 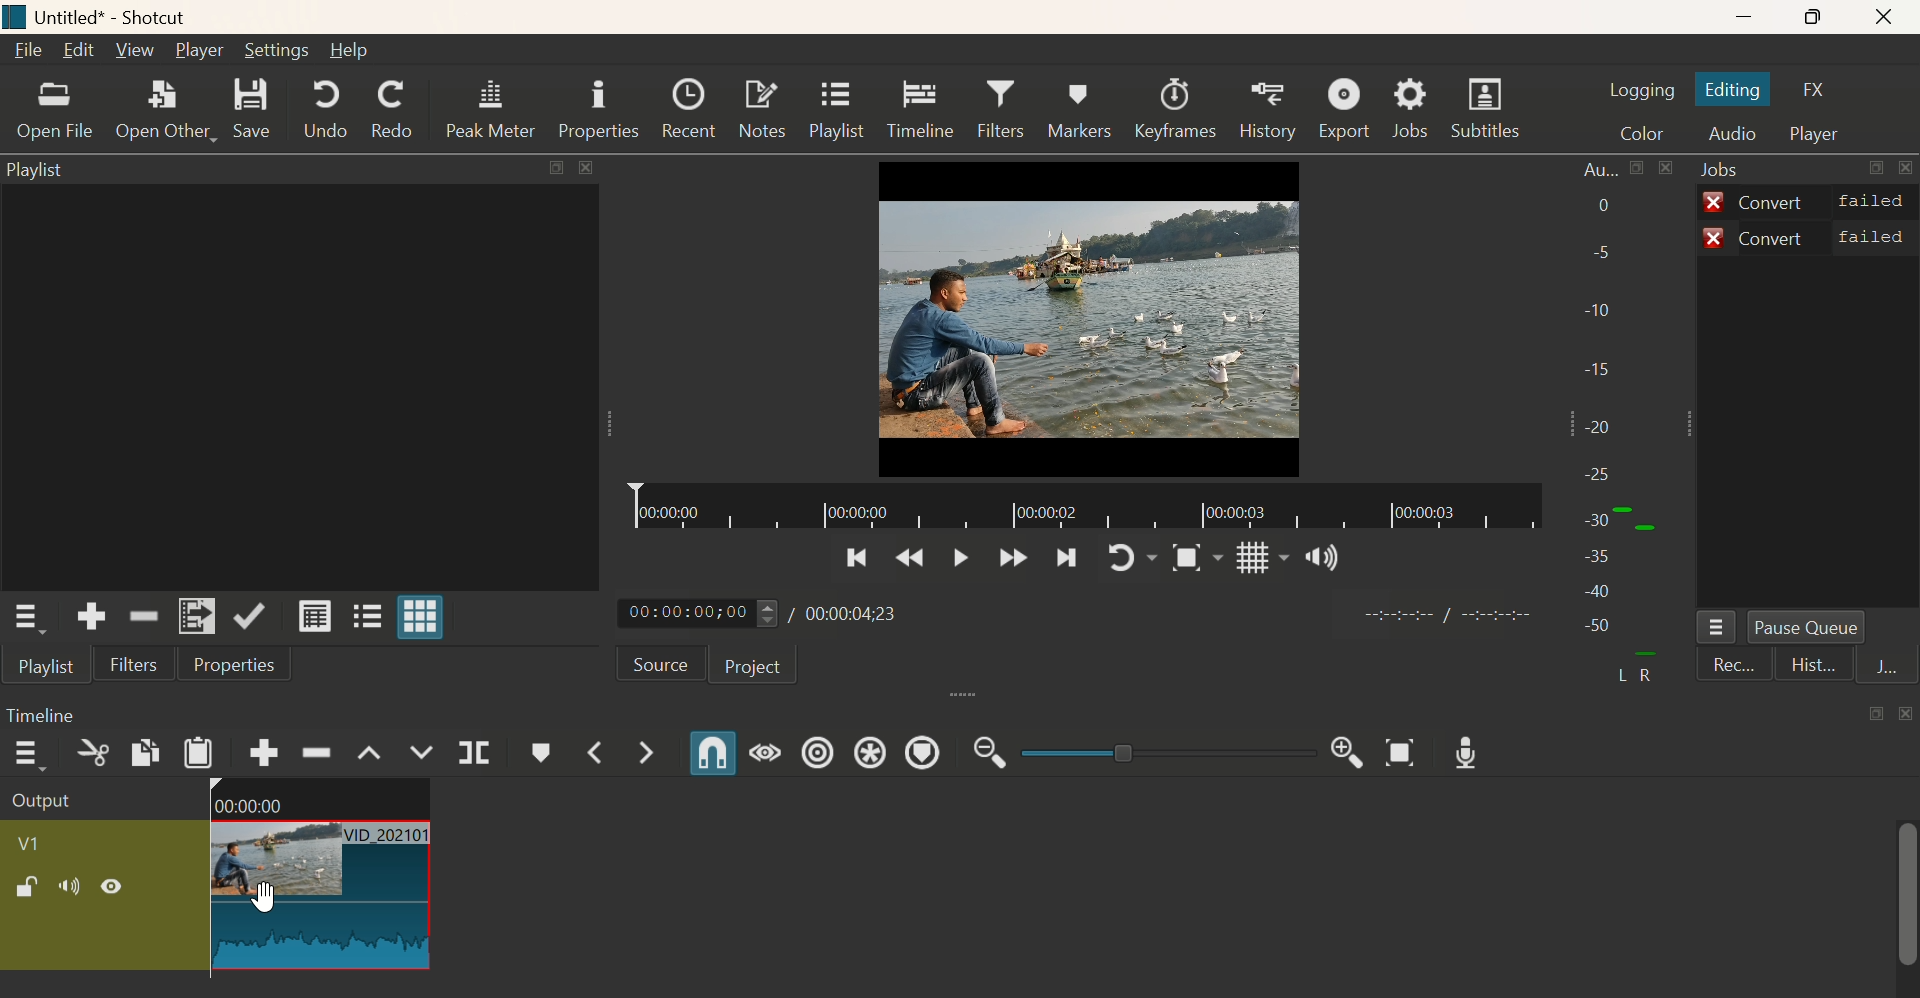 I want to click on Append, so click(x=262, y=752).